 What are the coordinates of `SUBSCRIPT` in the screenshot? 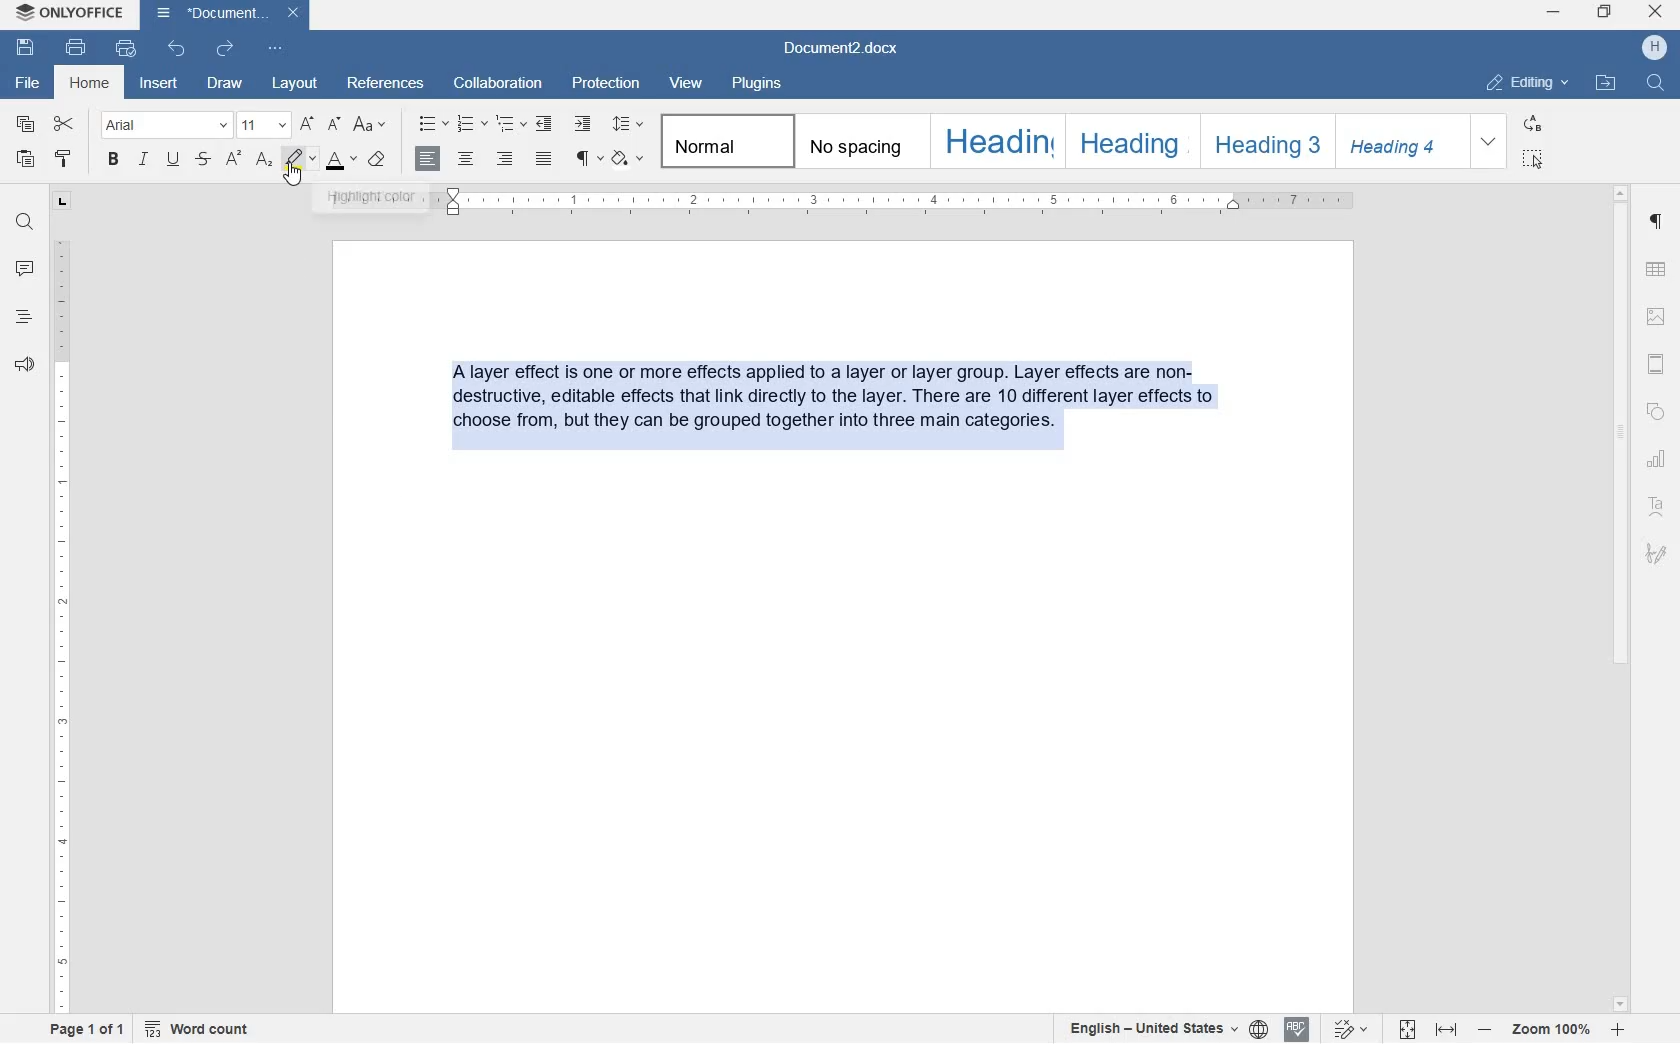 It's located at (264, 160).